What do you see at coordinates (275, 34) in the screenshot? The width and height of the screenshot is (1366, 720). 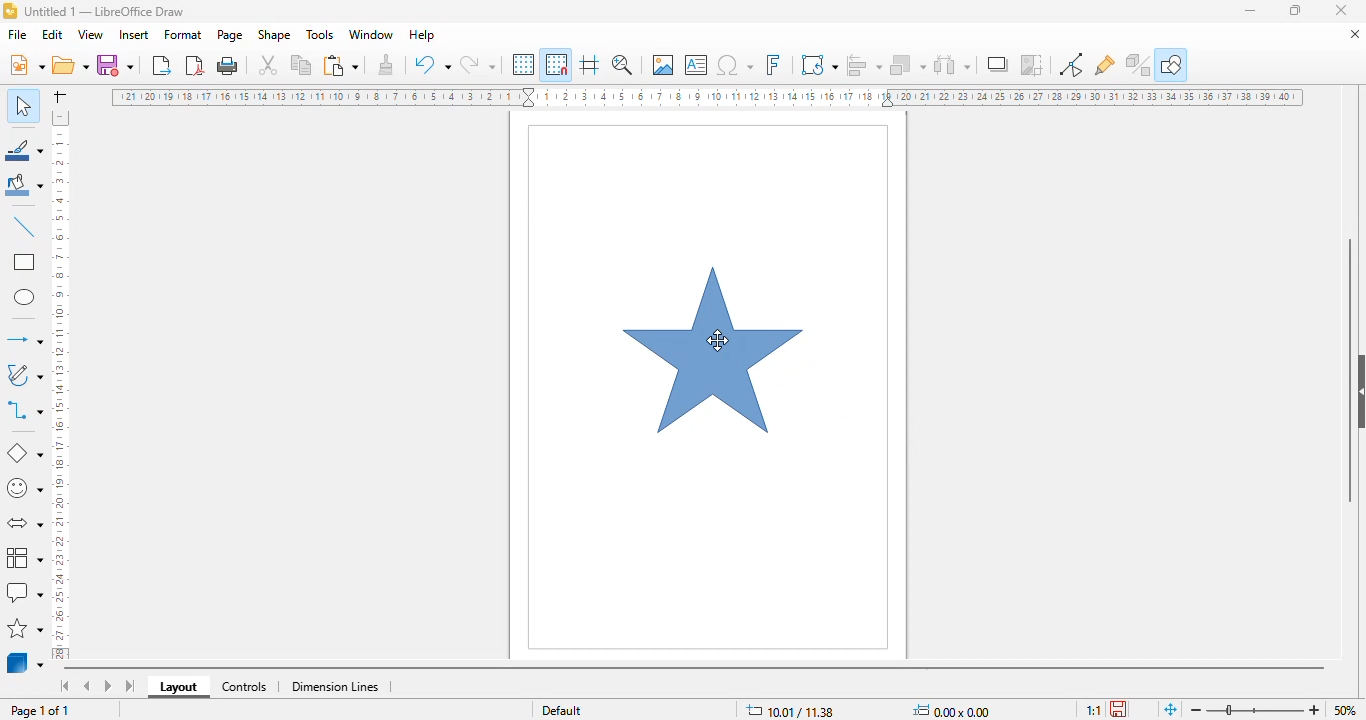 I see `shape` at bounding box center [275, 34].